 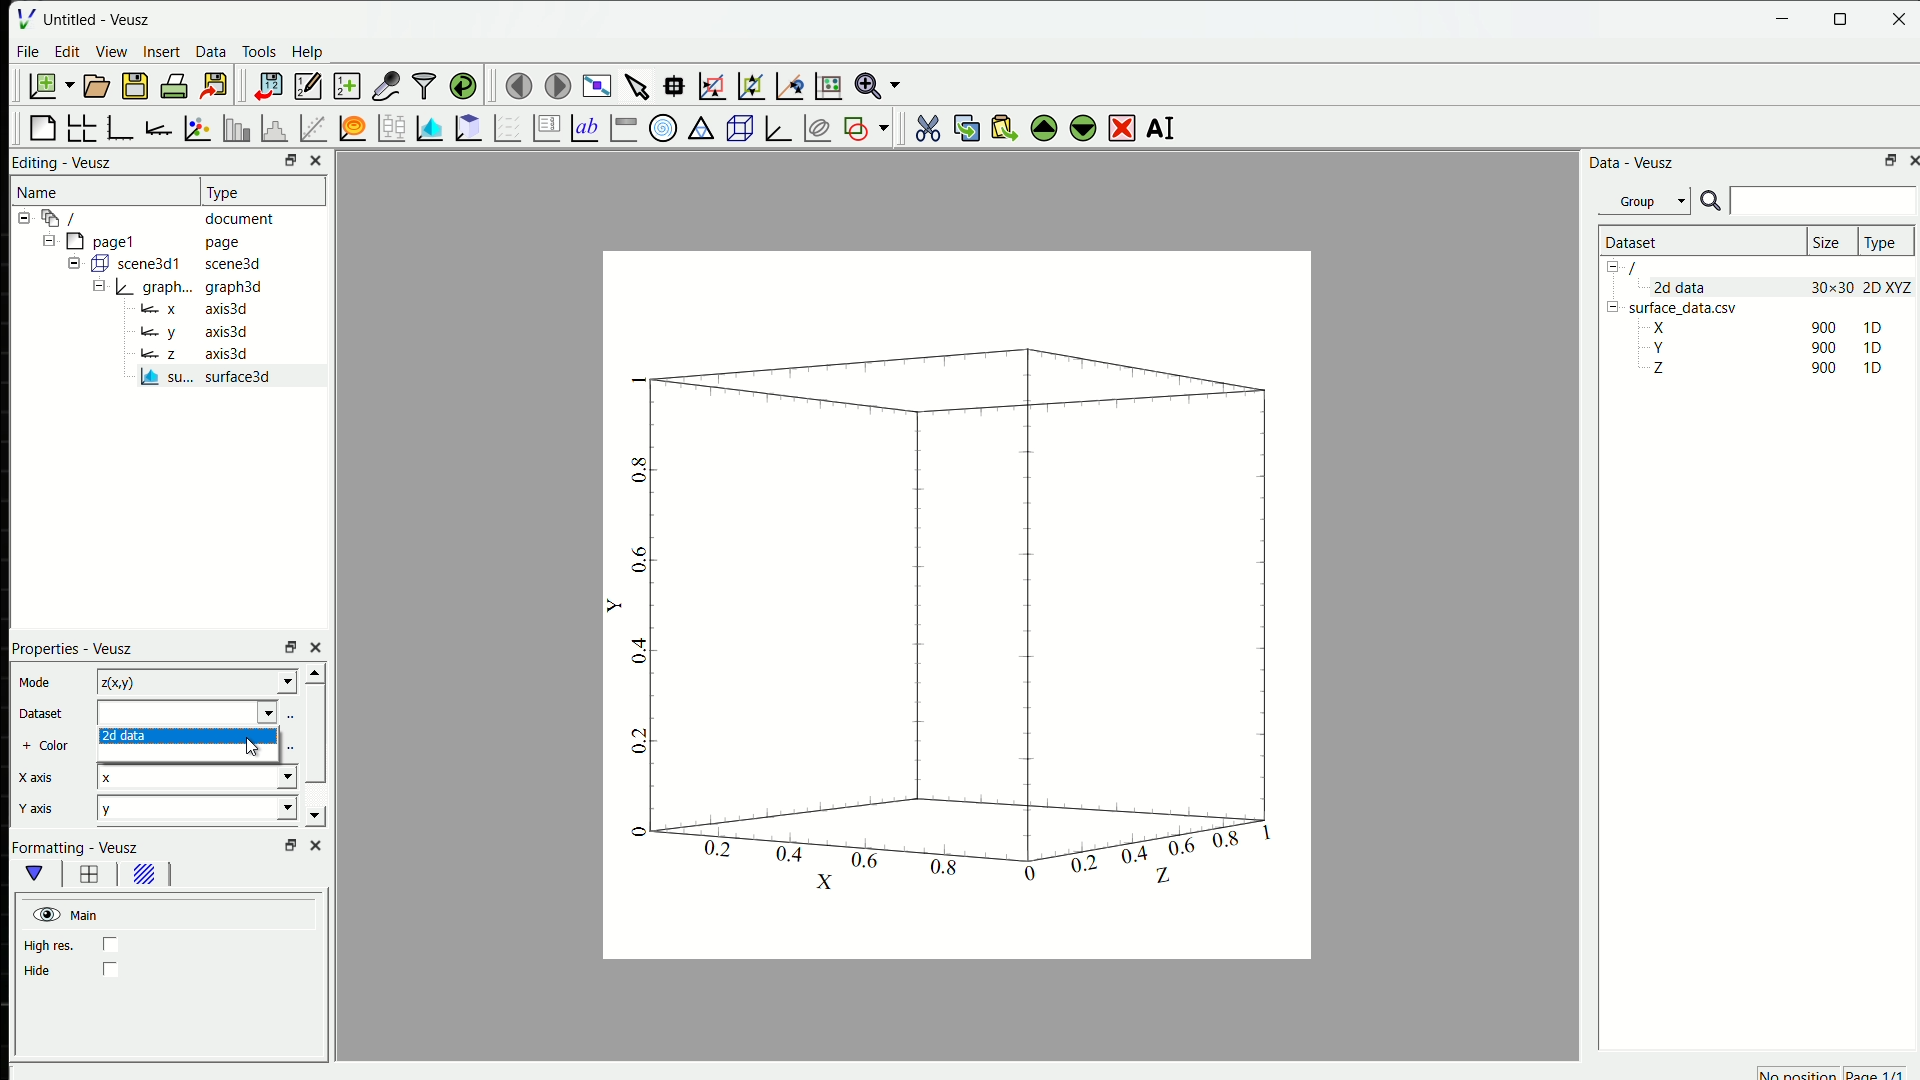 What do you see at coordinates (239, 220) in the screenshot?
I see `document` at bounding box center [239, 220].